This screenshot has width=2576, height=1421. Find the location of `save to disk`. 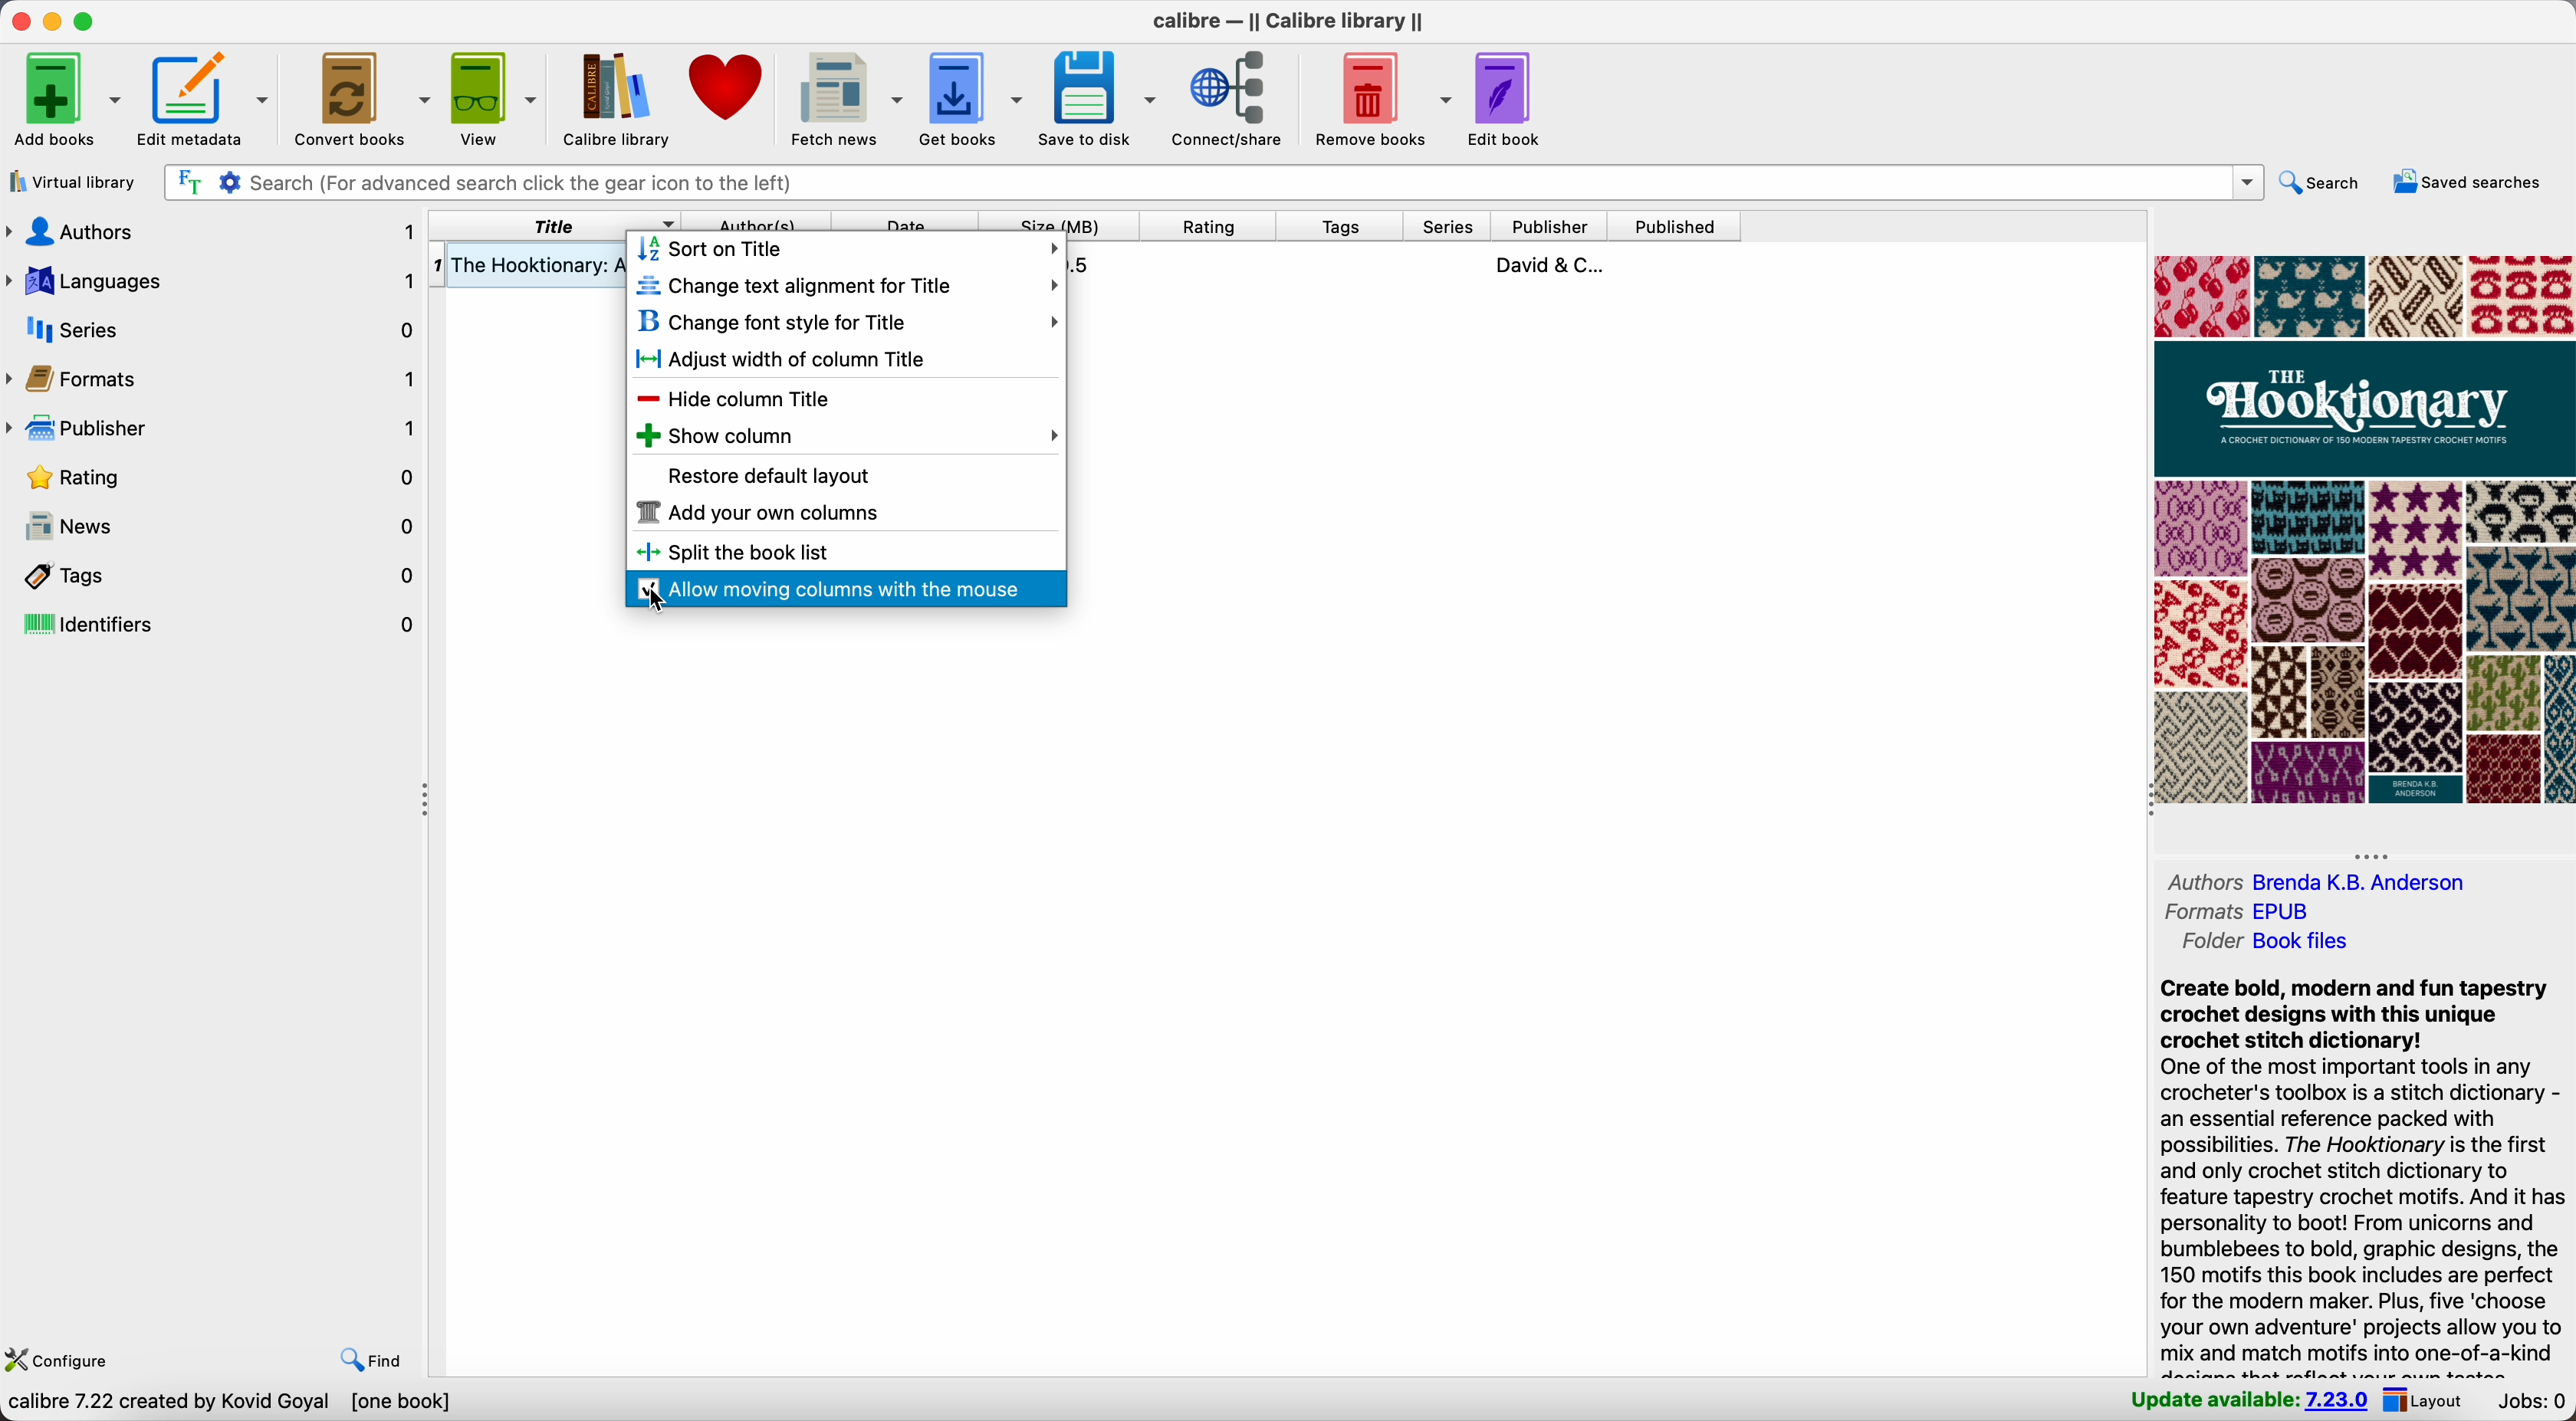

save to disk is located at coordinates (1098, 95).